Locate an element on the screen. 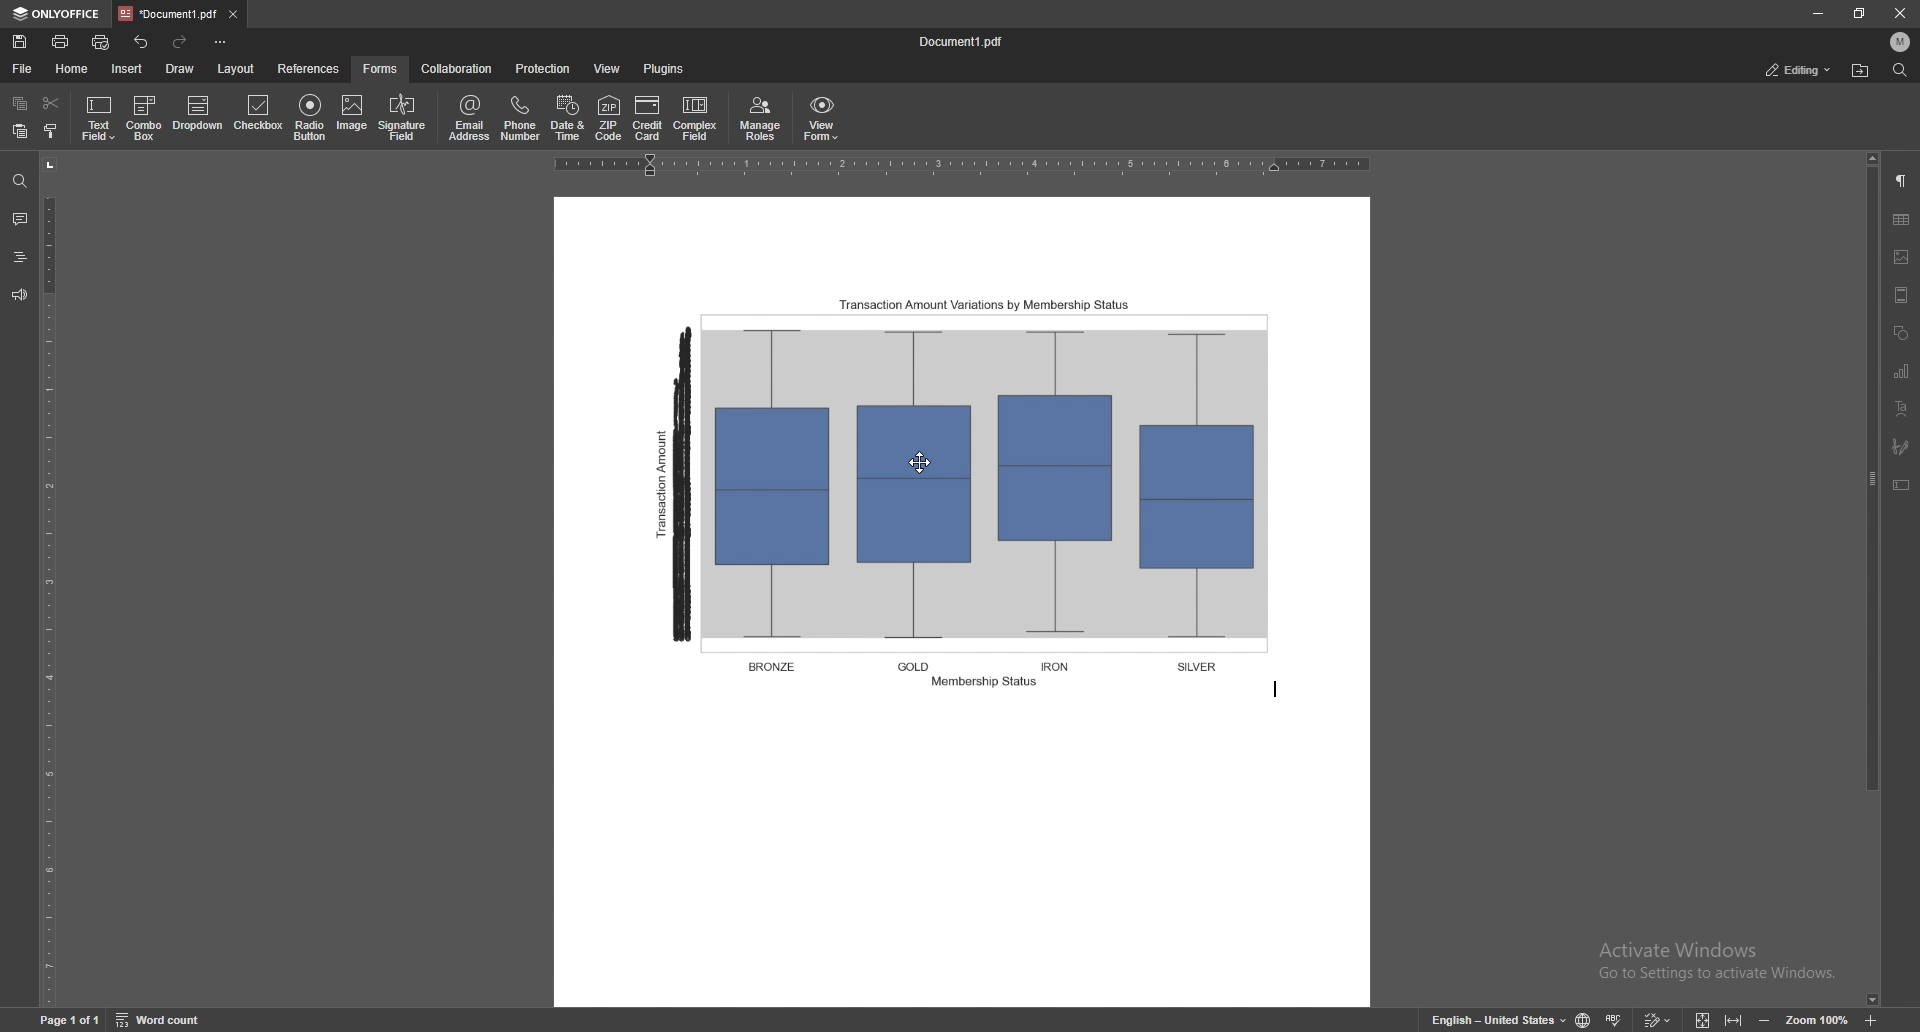  phone number is located at coordinates (522, 117).